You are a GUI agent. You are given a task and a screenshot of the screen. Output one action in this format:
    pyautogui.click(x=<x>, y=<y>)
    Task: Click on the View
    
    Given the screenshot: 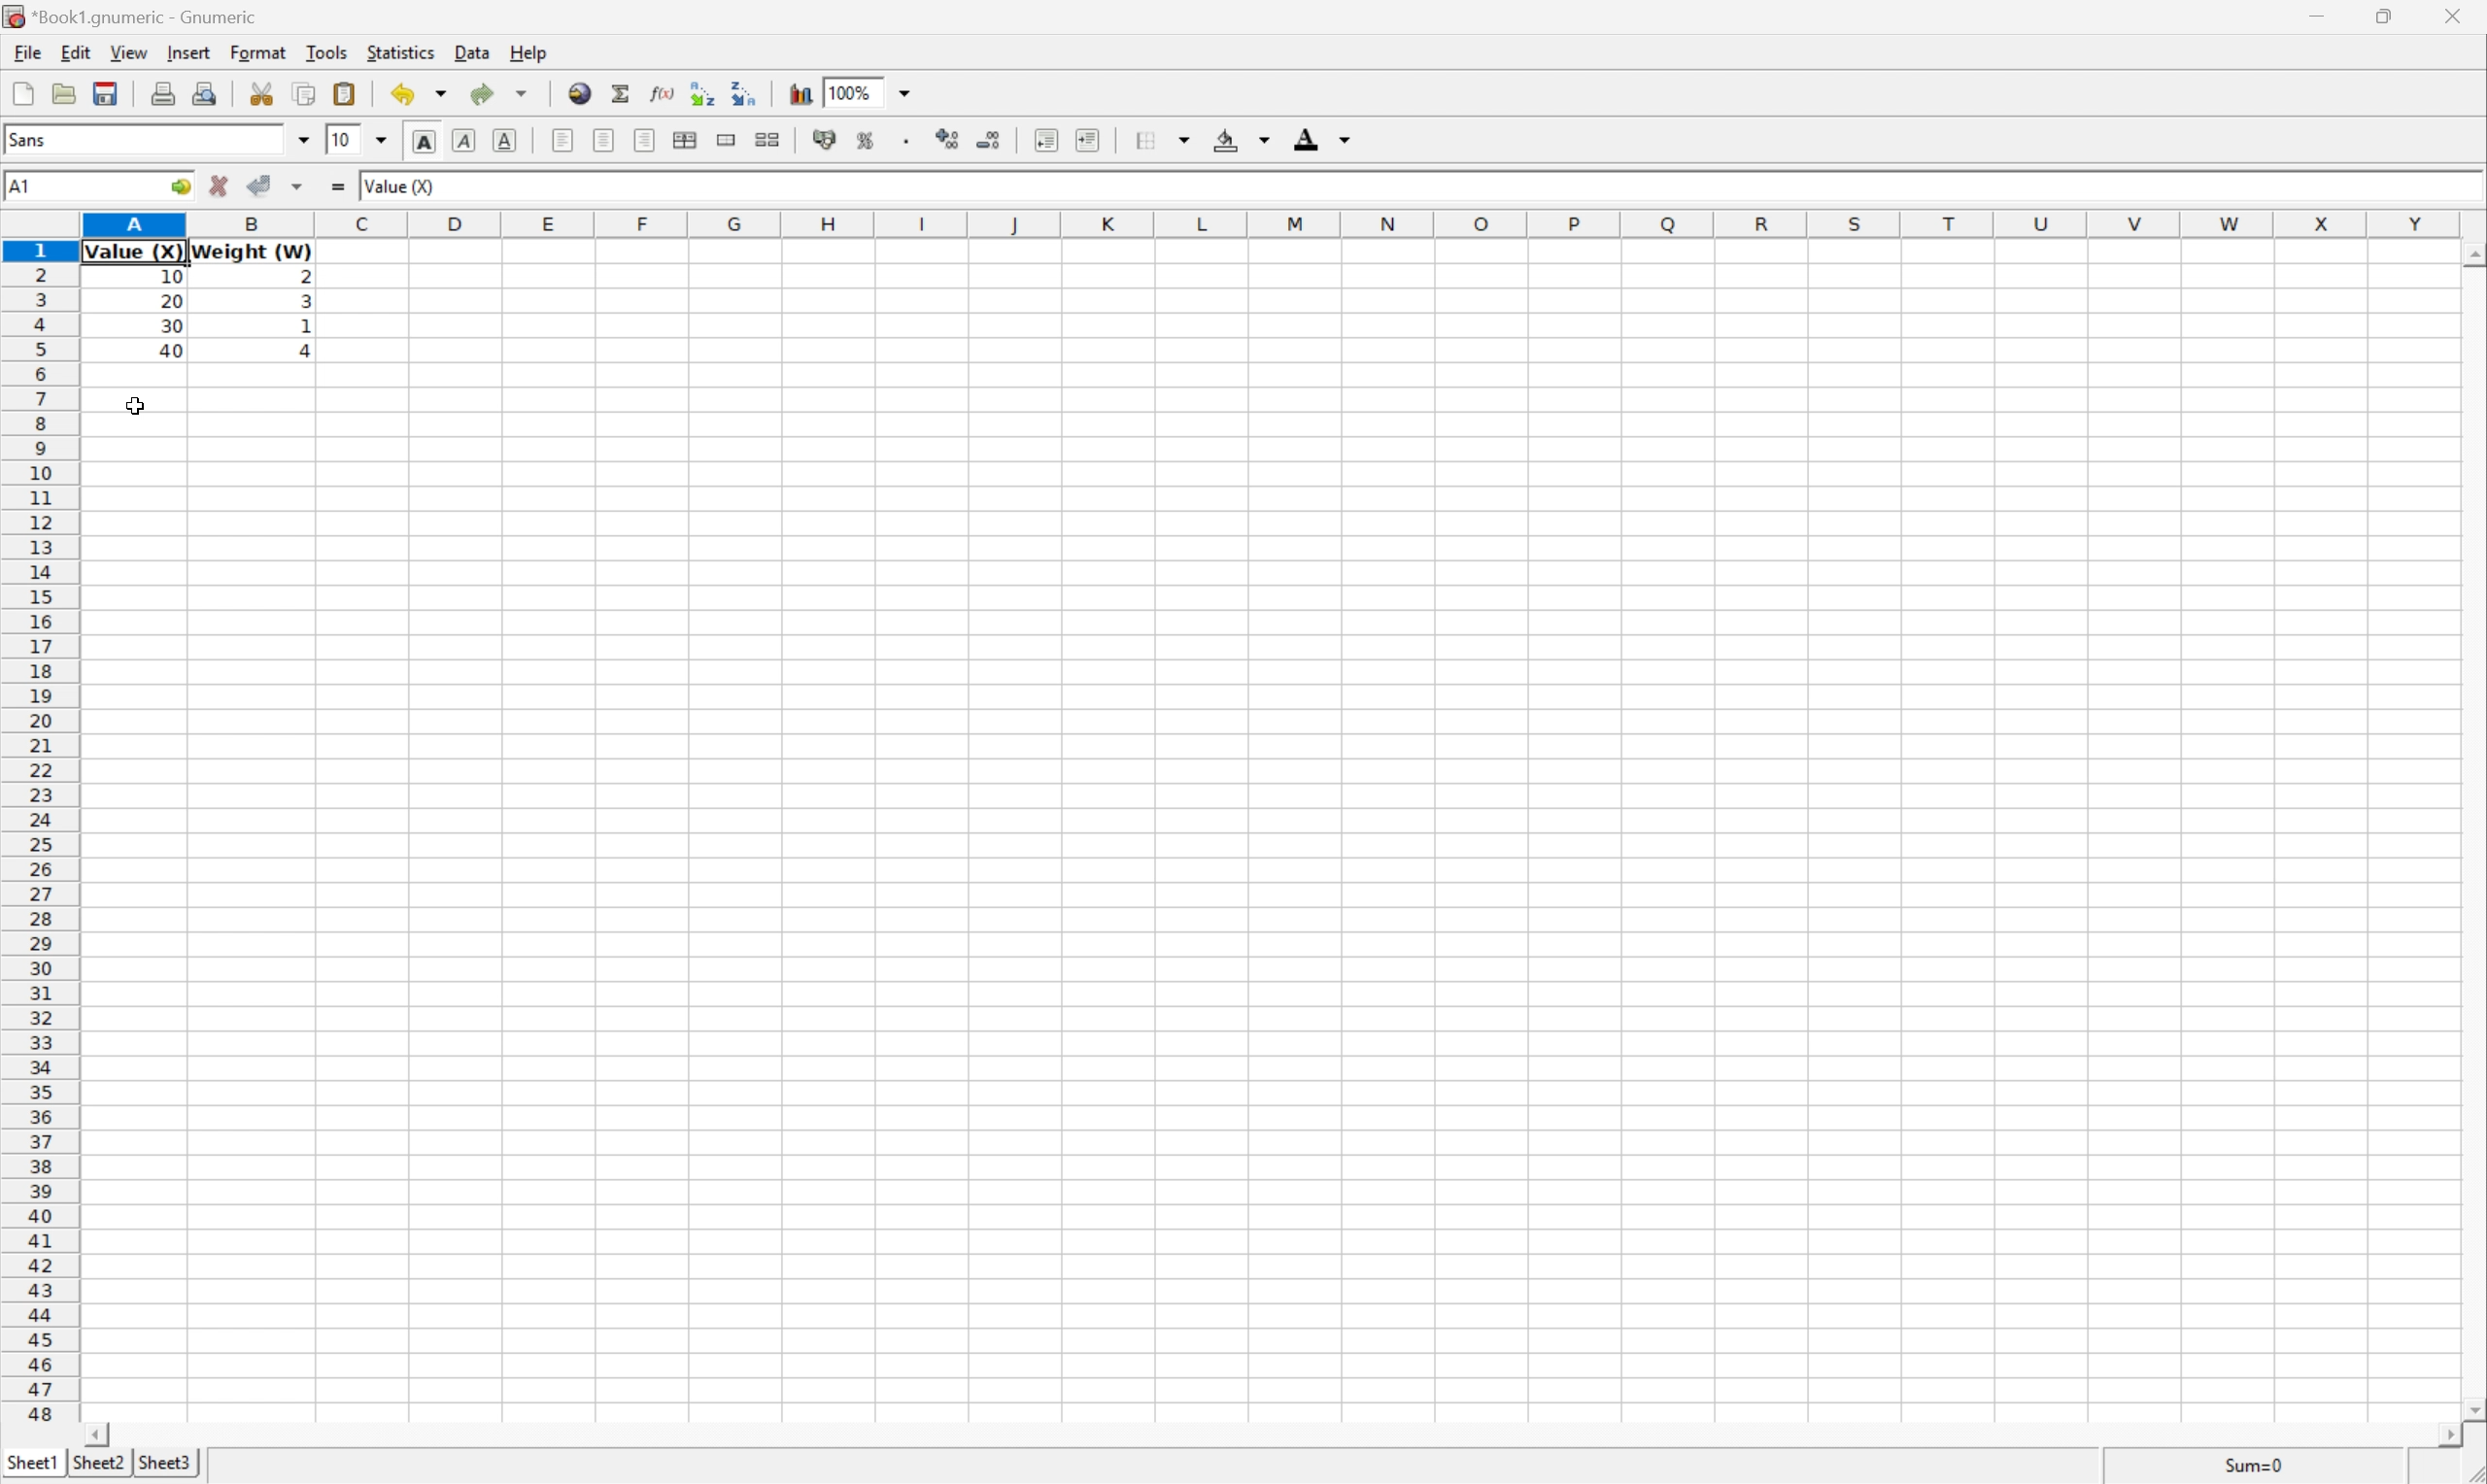 What is the action you would take?
    pyautogui.click(x=132, y=53)
    